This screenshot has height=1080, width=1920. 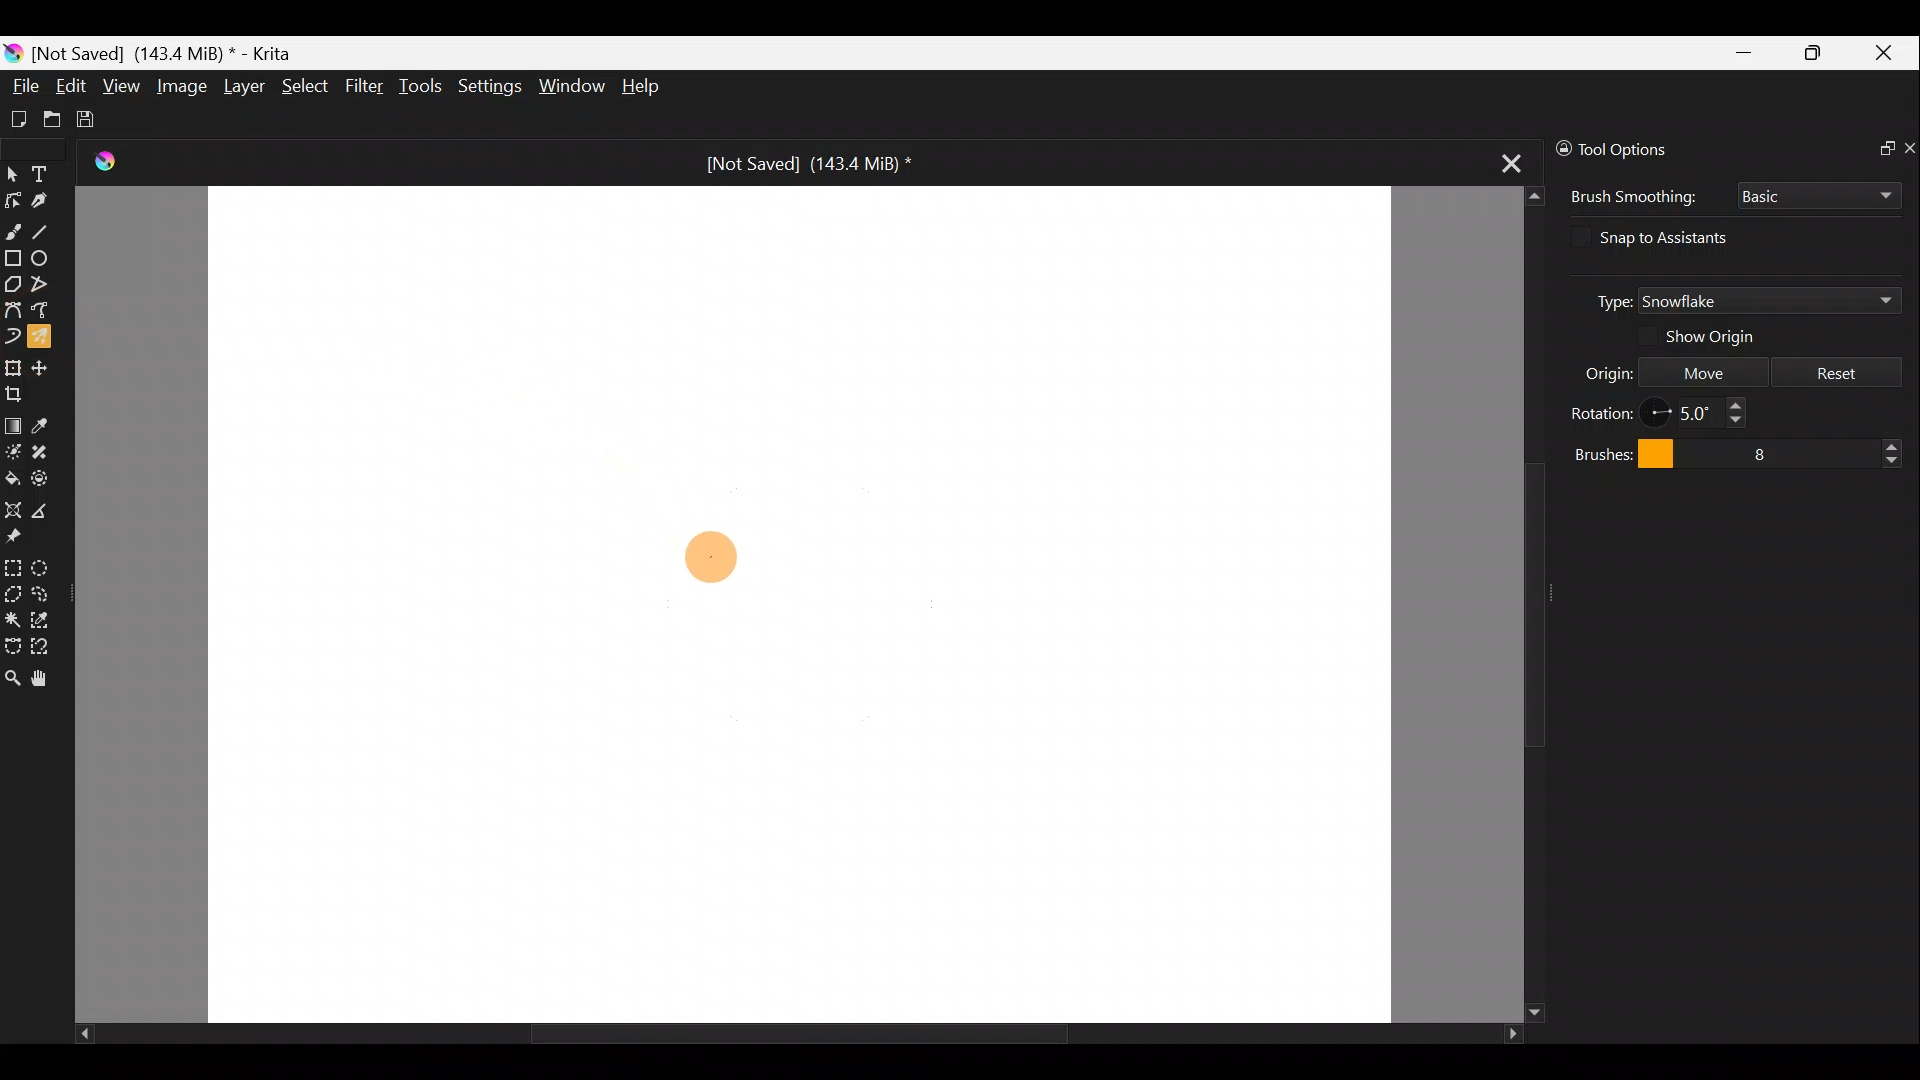 I want to click on Transform a layer/selection, so click(x=13, y=366).